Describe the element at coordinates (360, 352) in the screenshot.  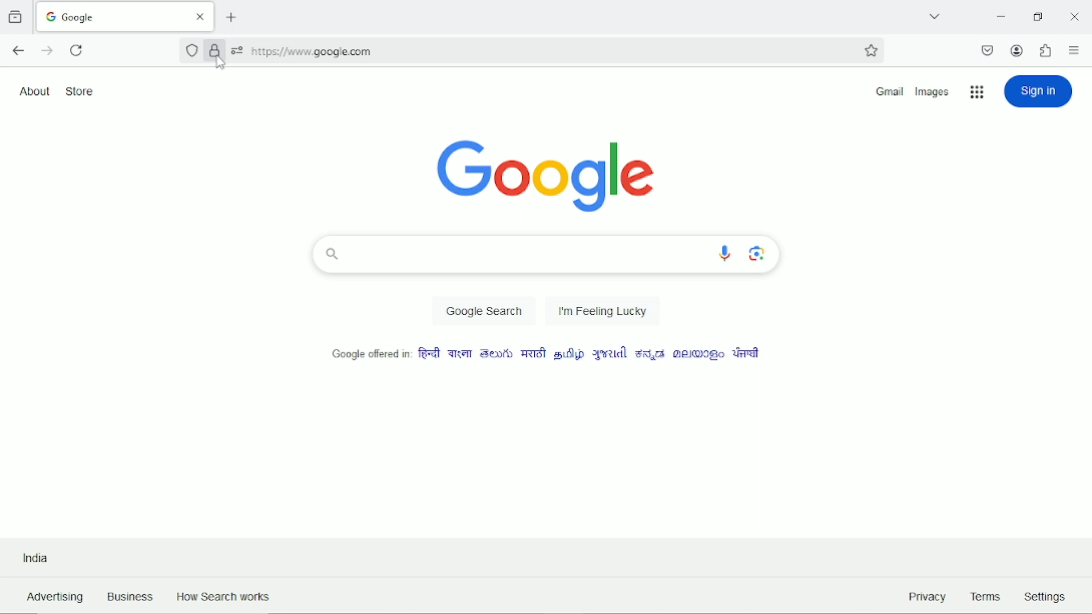
I see `Google offered in` at that location.